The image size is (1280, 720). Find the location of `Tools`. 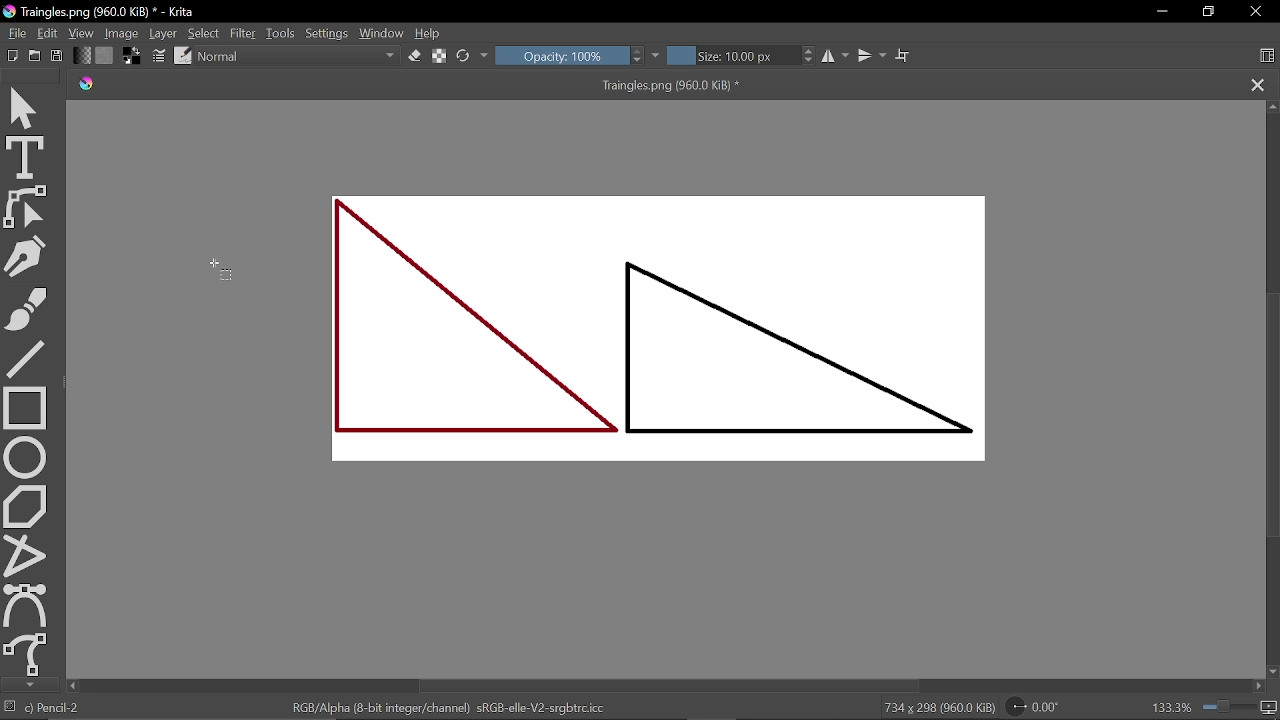

Tools is located at coordinates (281, 34).